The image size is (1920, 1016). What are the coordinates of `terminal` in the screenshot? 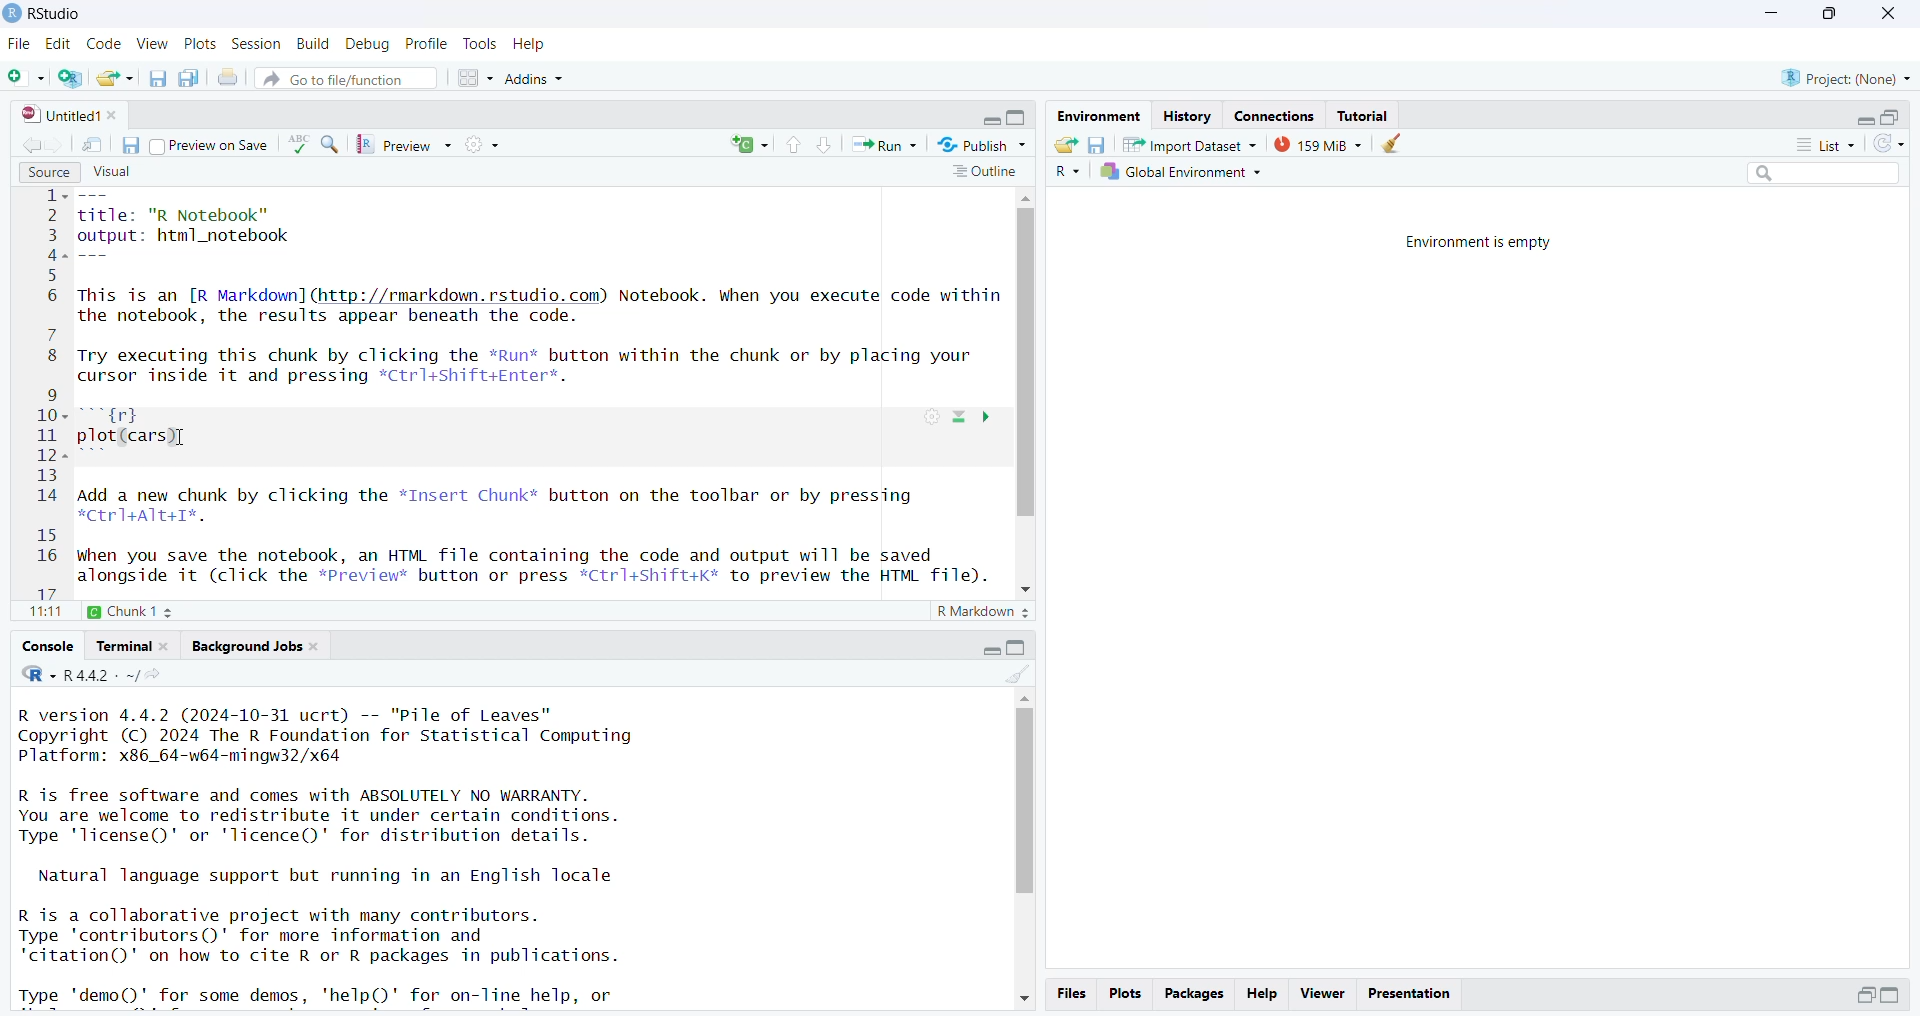 It's located at (134, 645).